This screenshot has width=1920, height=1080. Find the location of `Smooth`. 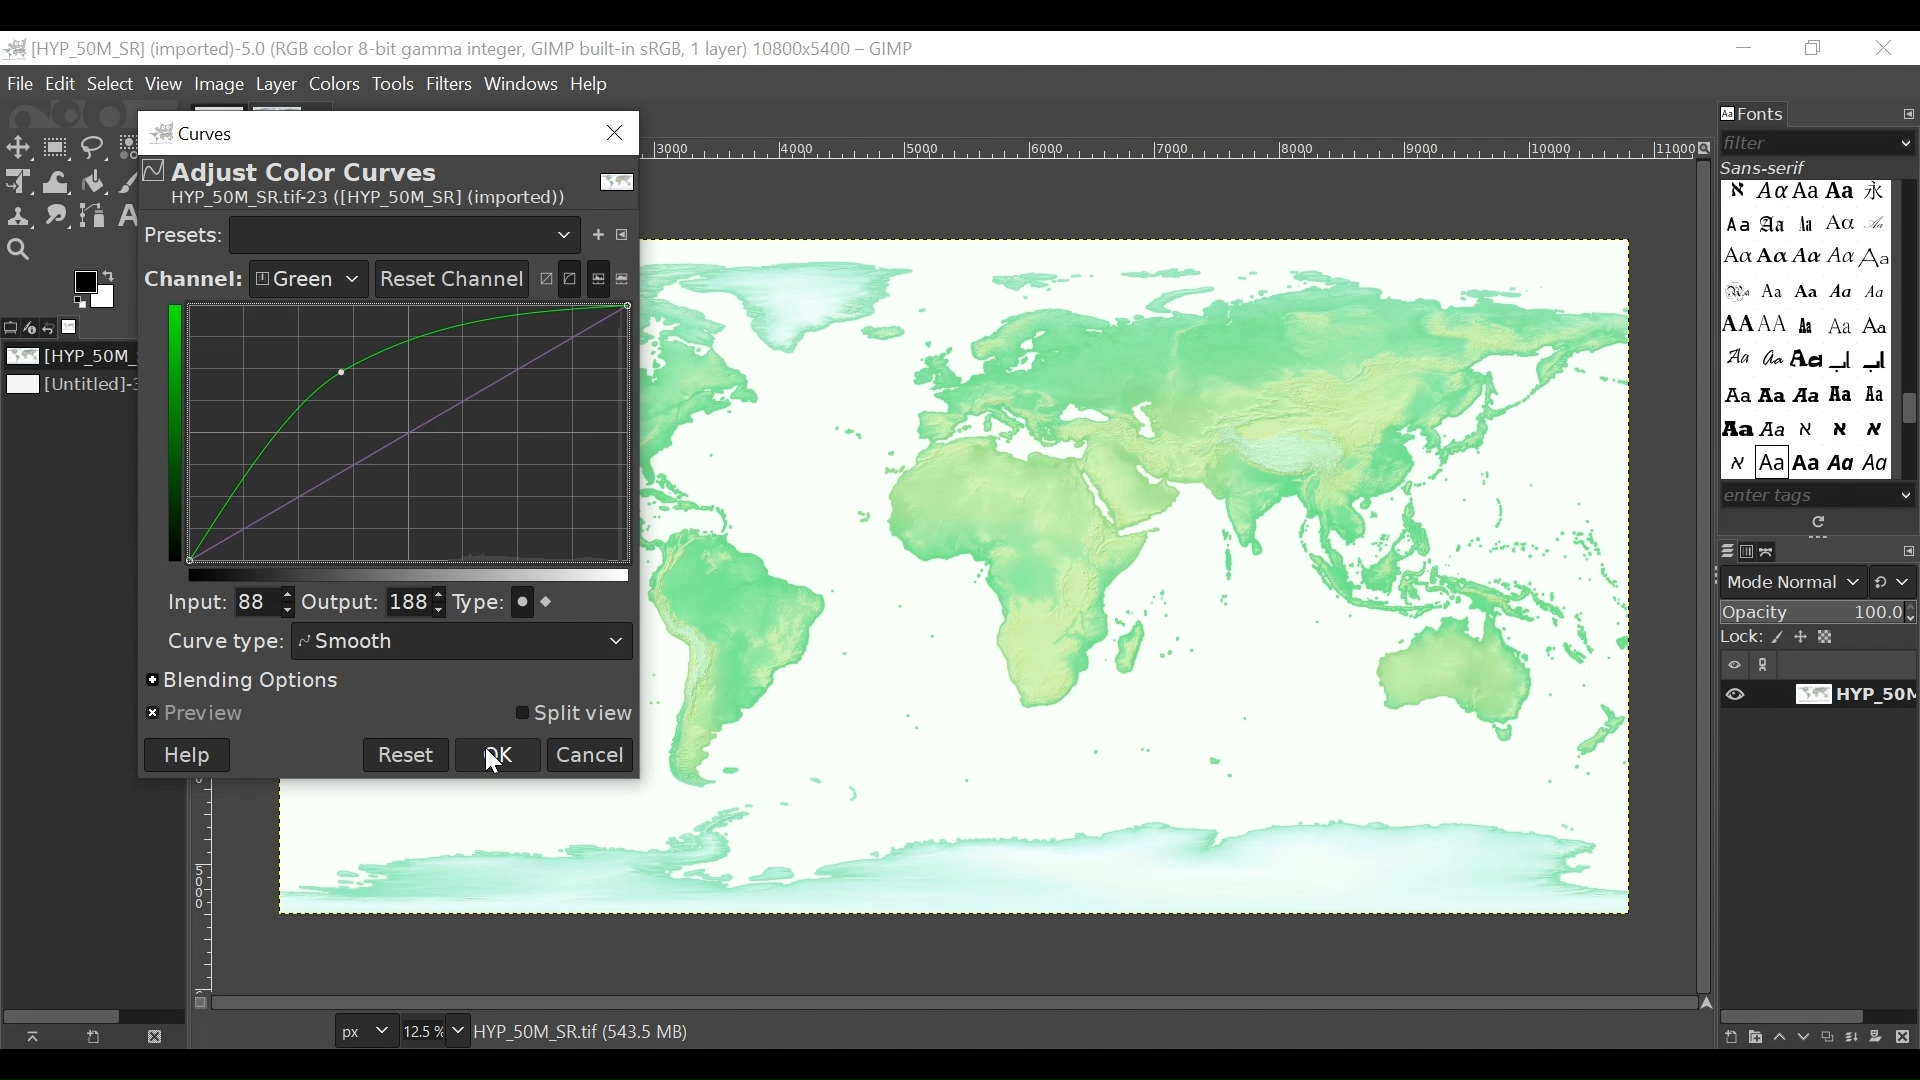

Smooth is located at coordinates (466, 642).